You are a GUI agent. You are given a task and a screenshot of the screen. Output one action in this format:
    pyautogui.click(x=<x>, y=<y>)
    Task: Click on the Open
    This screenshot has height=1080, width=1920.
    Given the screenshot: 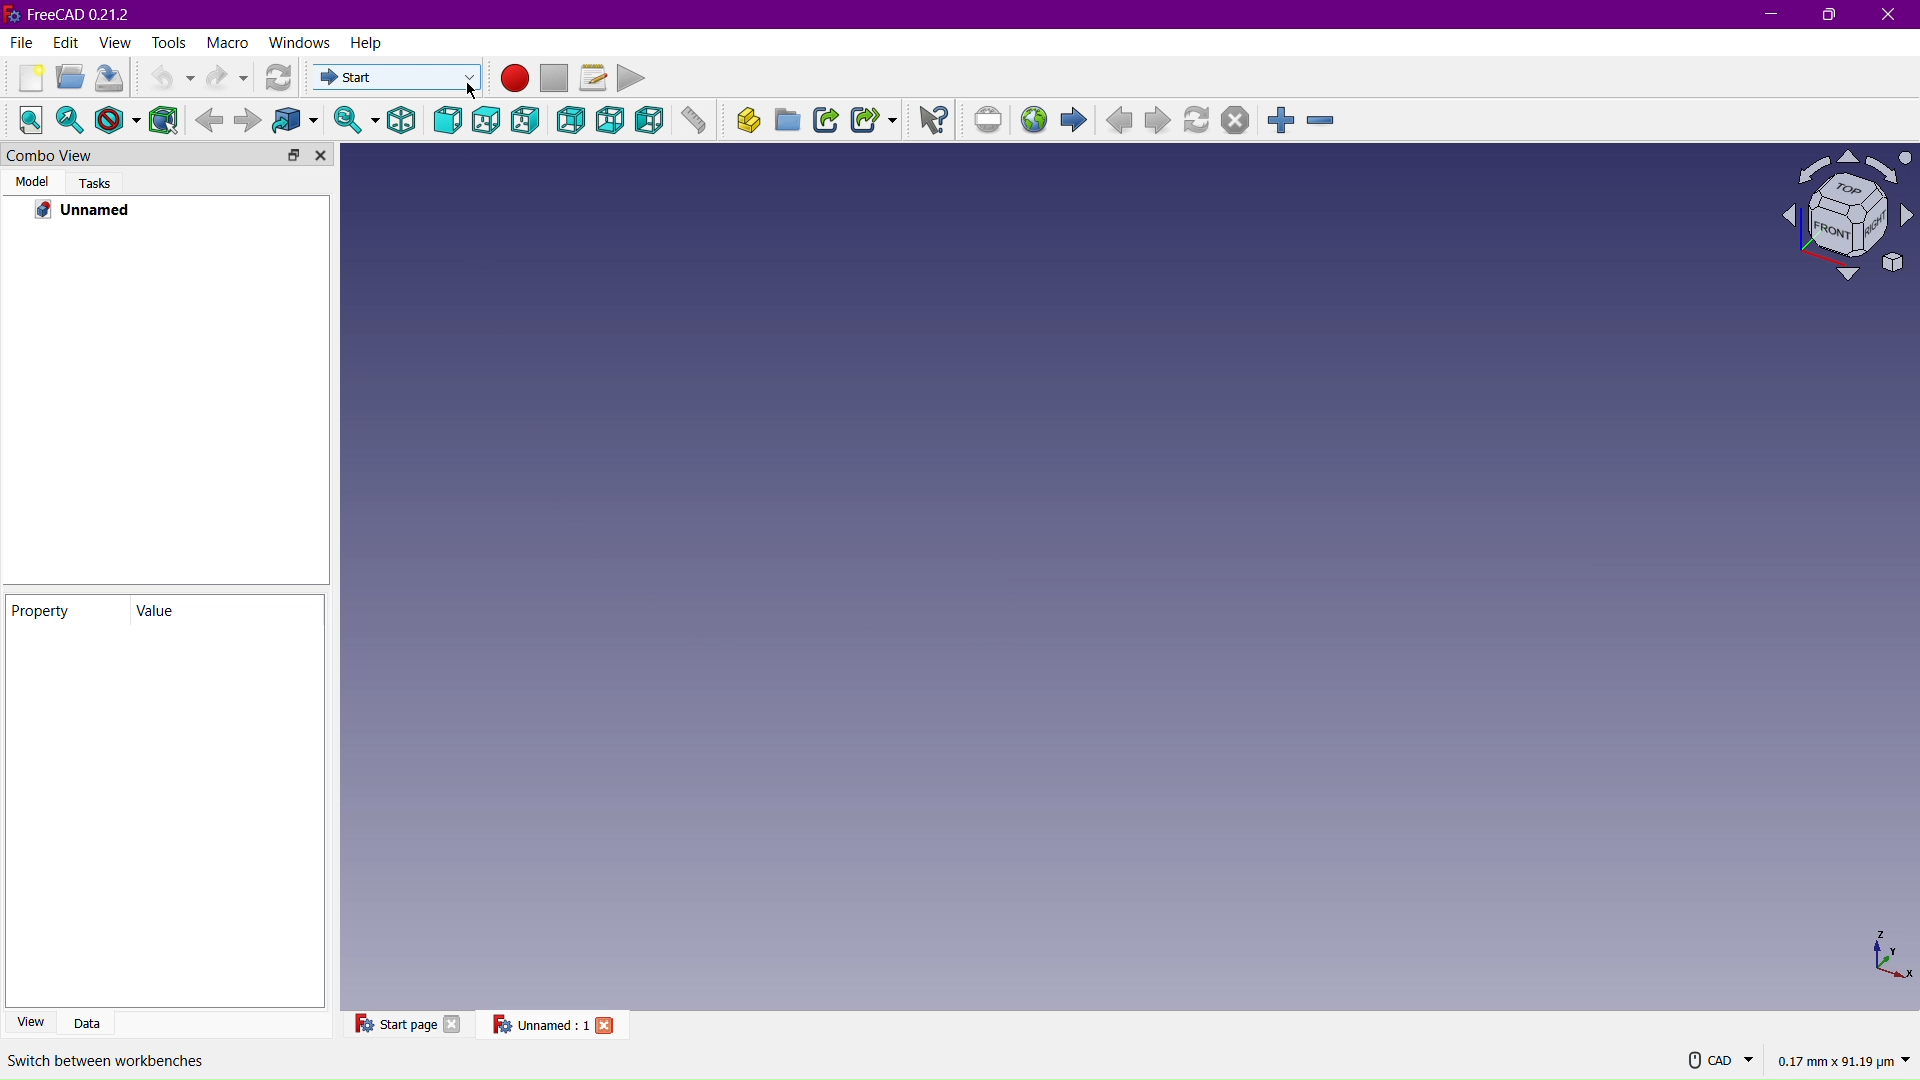 What is the action you would take?
    pyautogui.click(x=66, y=80)
    